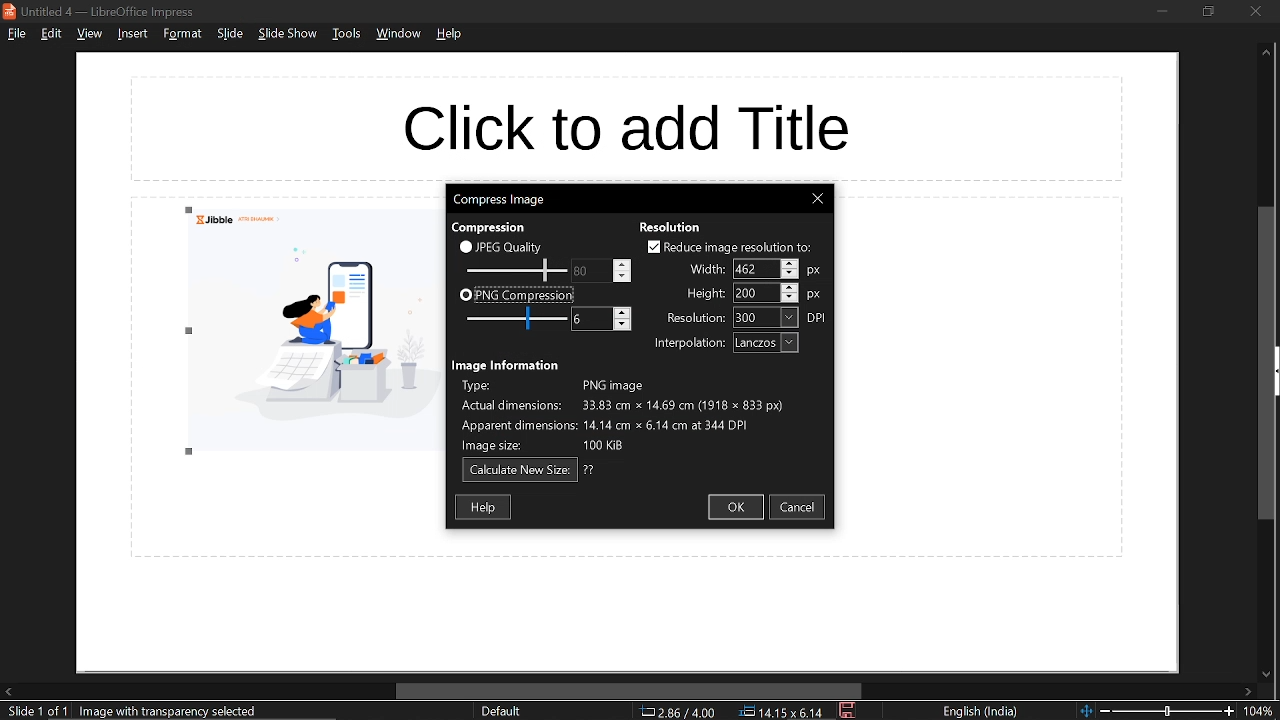 Image resolution: width=1280 pixels, height=720 pixels. What do you see at coordinates (623, 312) in the screenshot?
I see `increase png compression` at bounding box center [623, 312].